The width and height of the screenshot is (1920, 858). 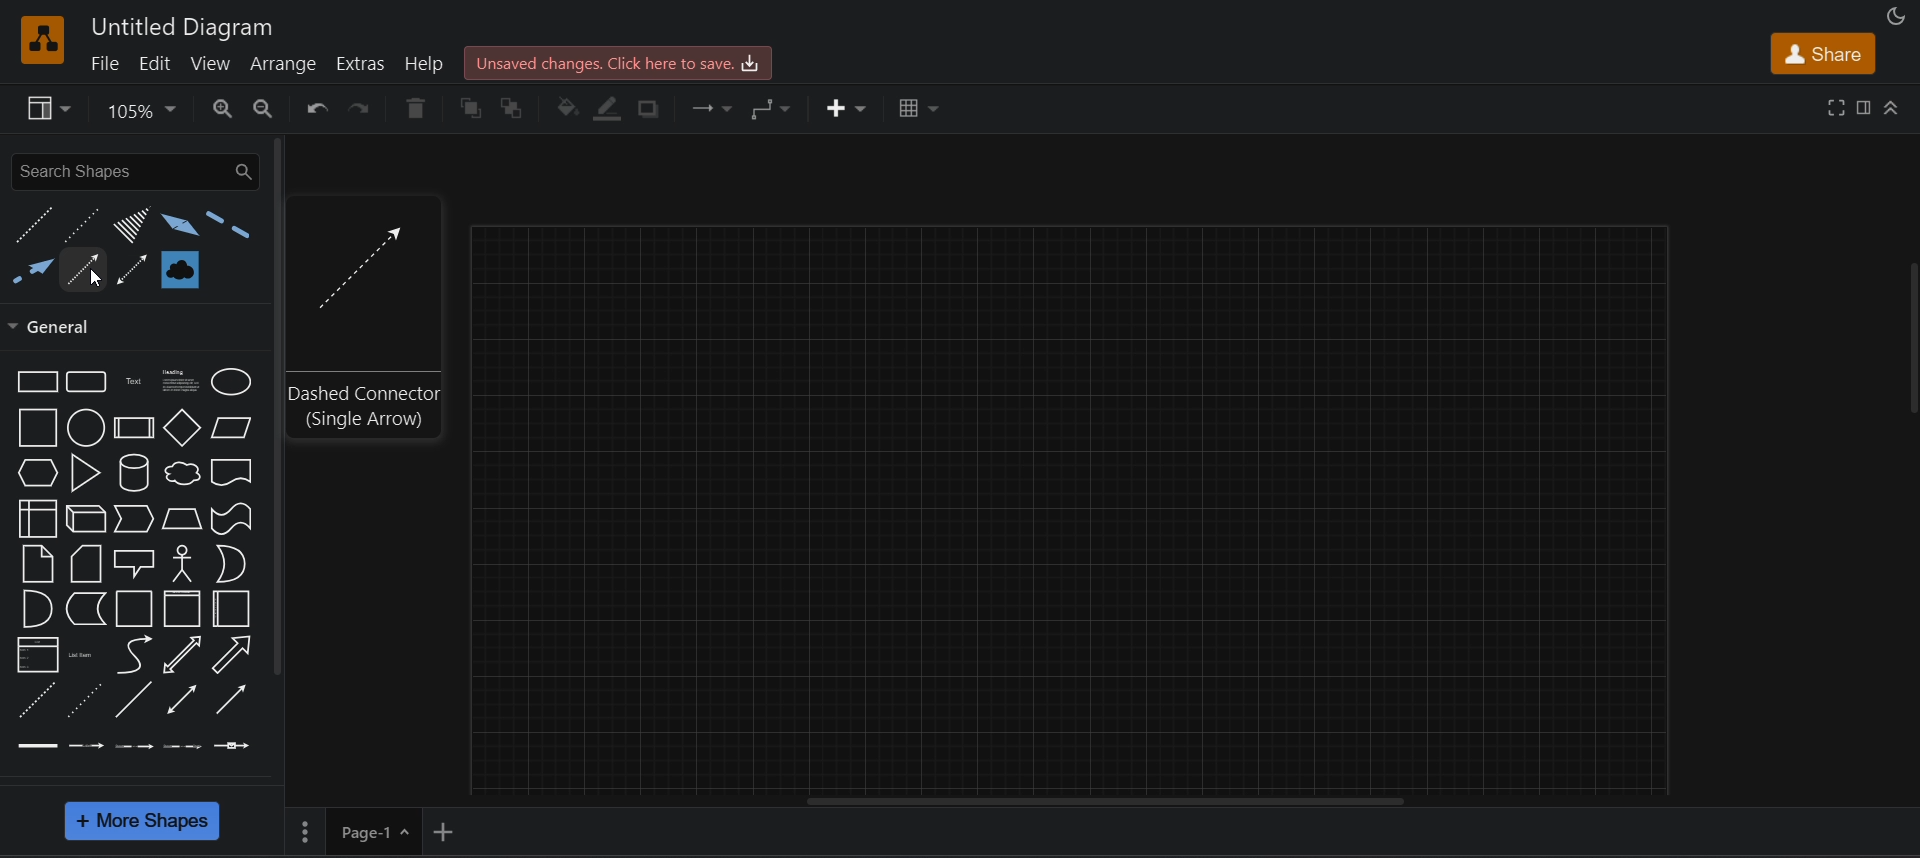 I want to click on connector with label, so click(x=82, y=745).